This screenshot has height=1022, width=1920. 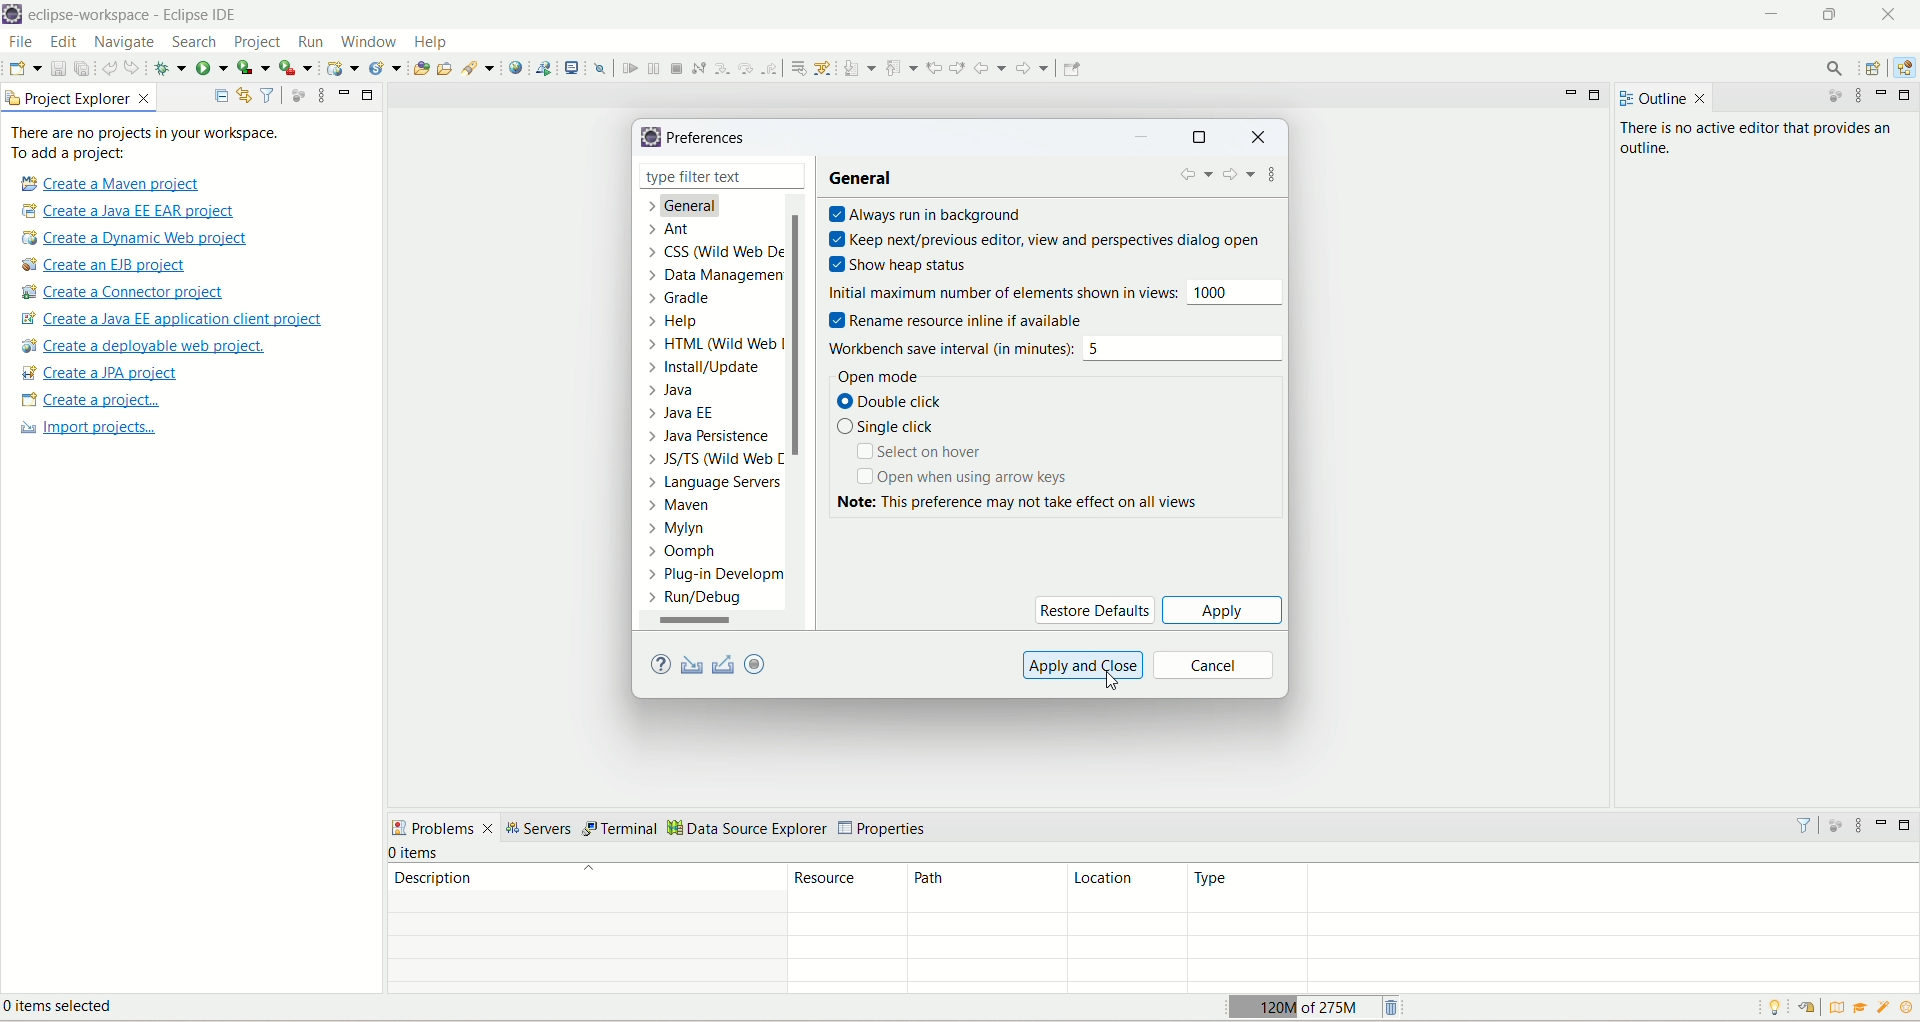 I want to click on open mode, so click(x=874, y=375).